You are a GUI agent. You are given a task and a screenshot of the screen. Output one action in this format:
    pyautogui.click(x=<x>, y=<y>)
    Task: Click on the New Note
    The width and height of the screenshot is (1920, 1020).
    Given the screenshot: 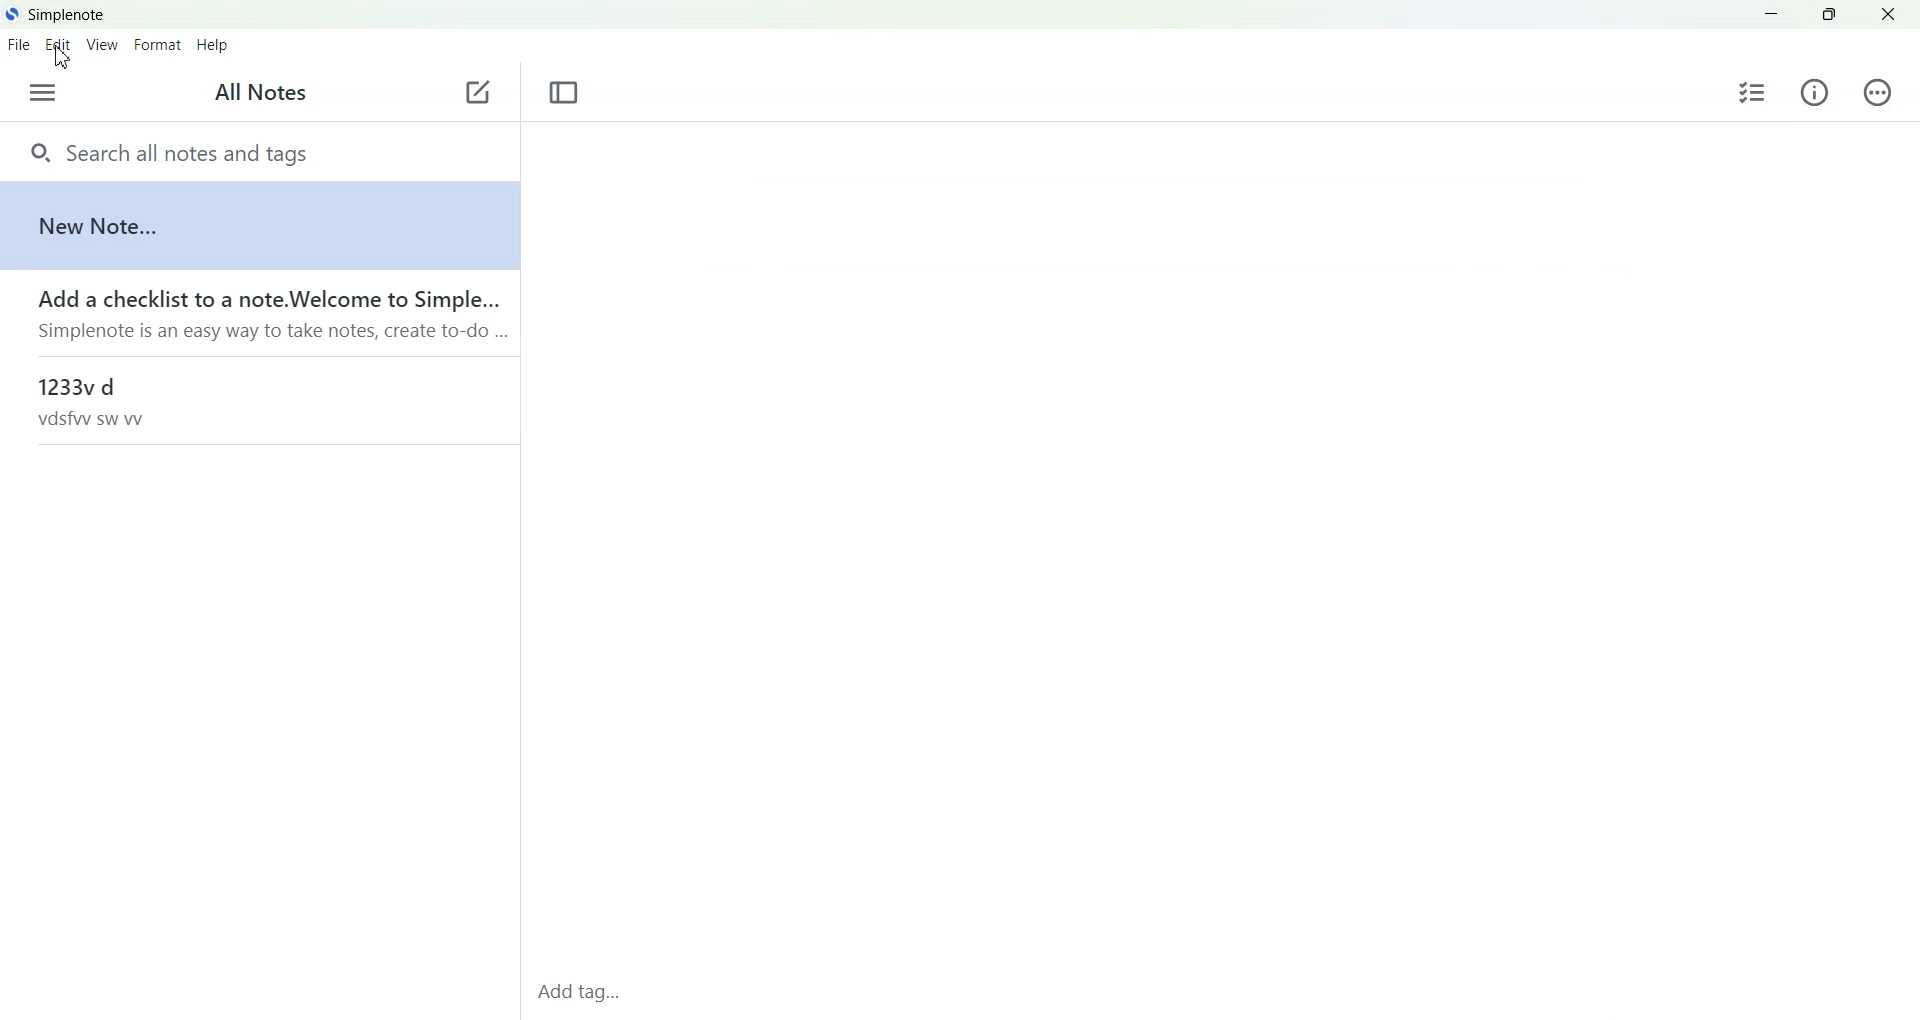 What is the action you would take?
    pyautogui.click(x=258, y=224)
    